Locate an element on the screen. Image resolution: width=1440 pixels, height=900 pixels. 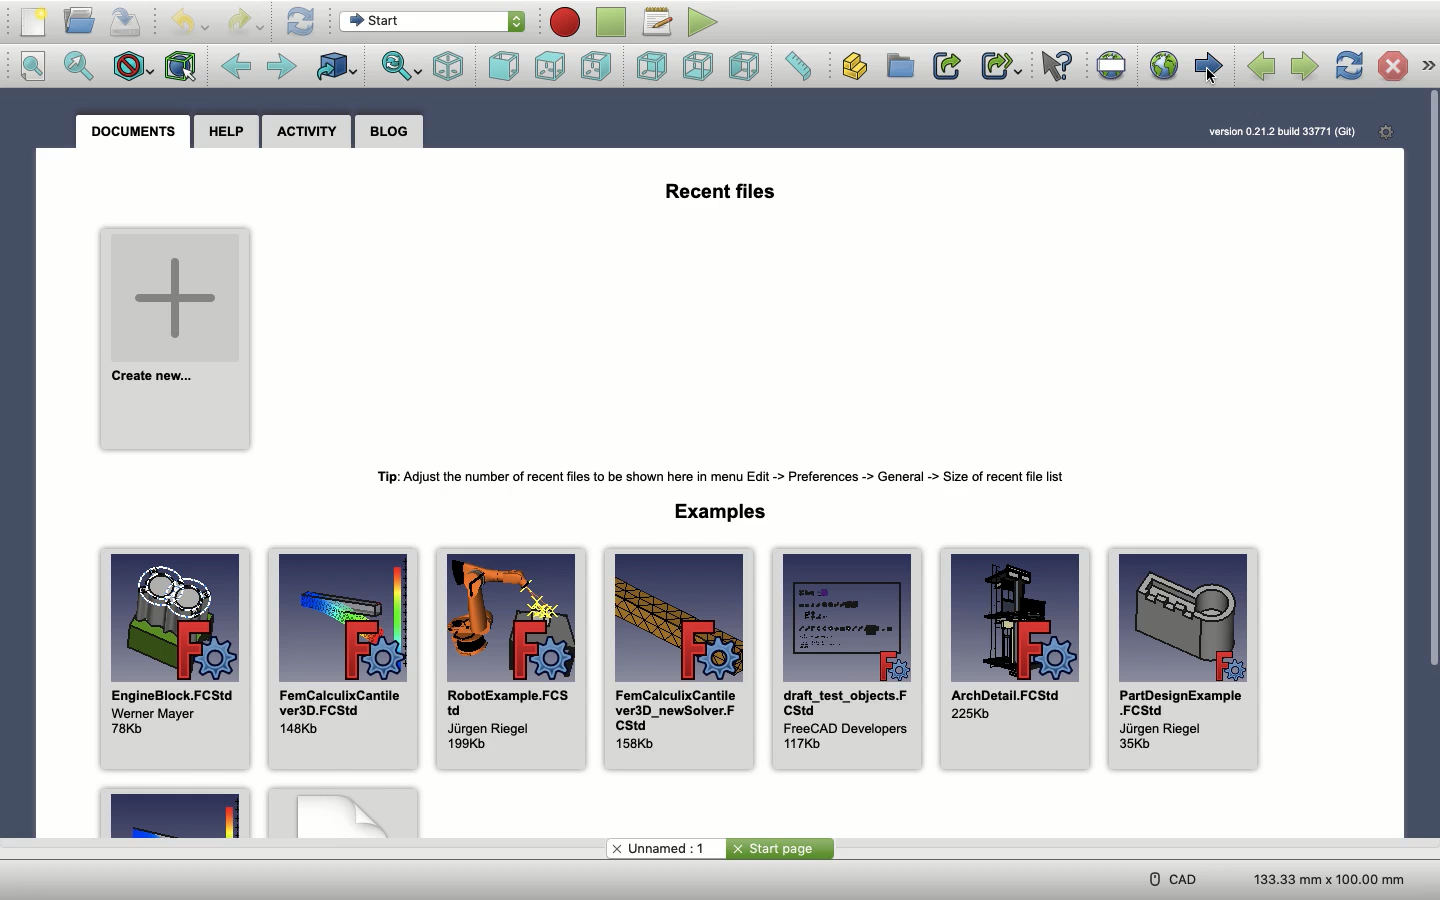
Previous page is located at coordinates (1262, 68).